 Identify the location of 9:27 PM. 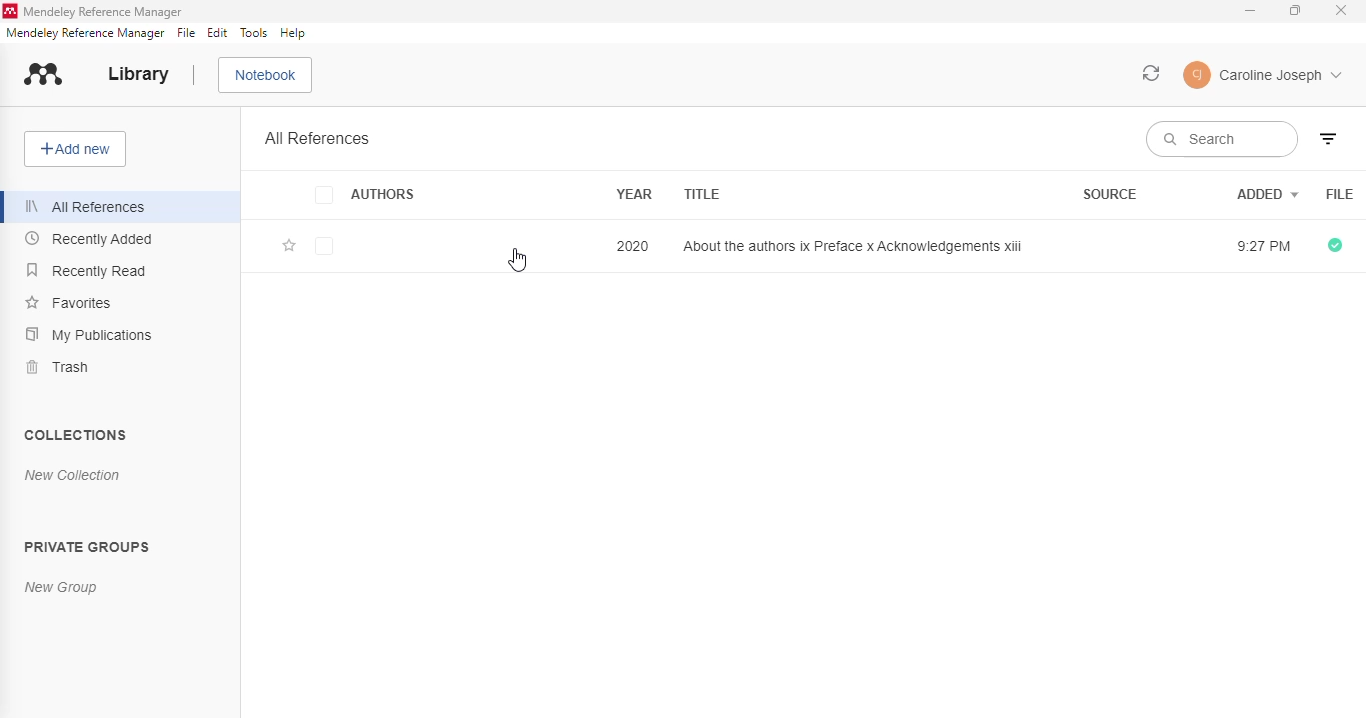
(1262, 246).